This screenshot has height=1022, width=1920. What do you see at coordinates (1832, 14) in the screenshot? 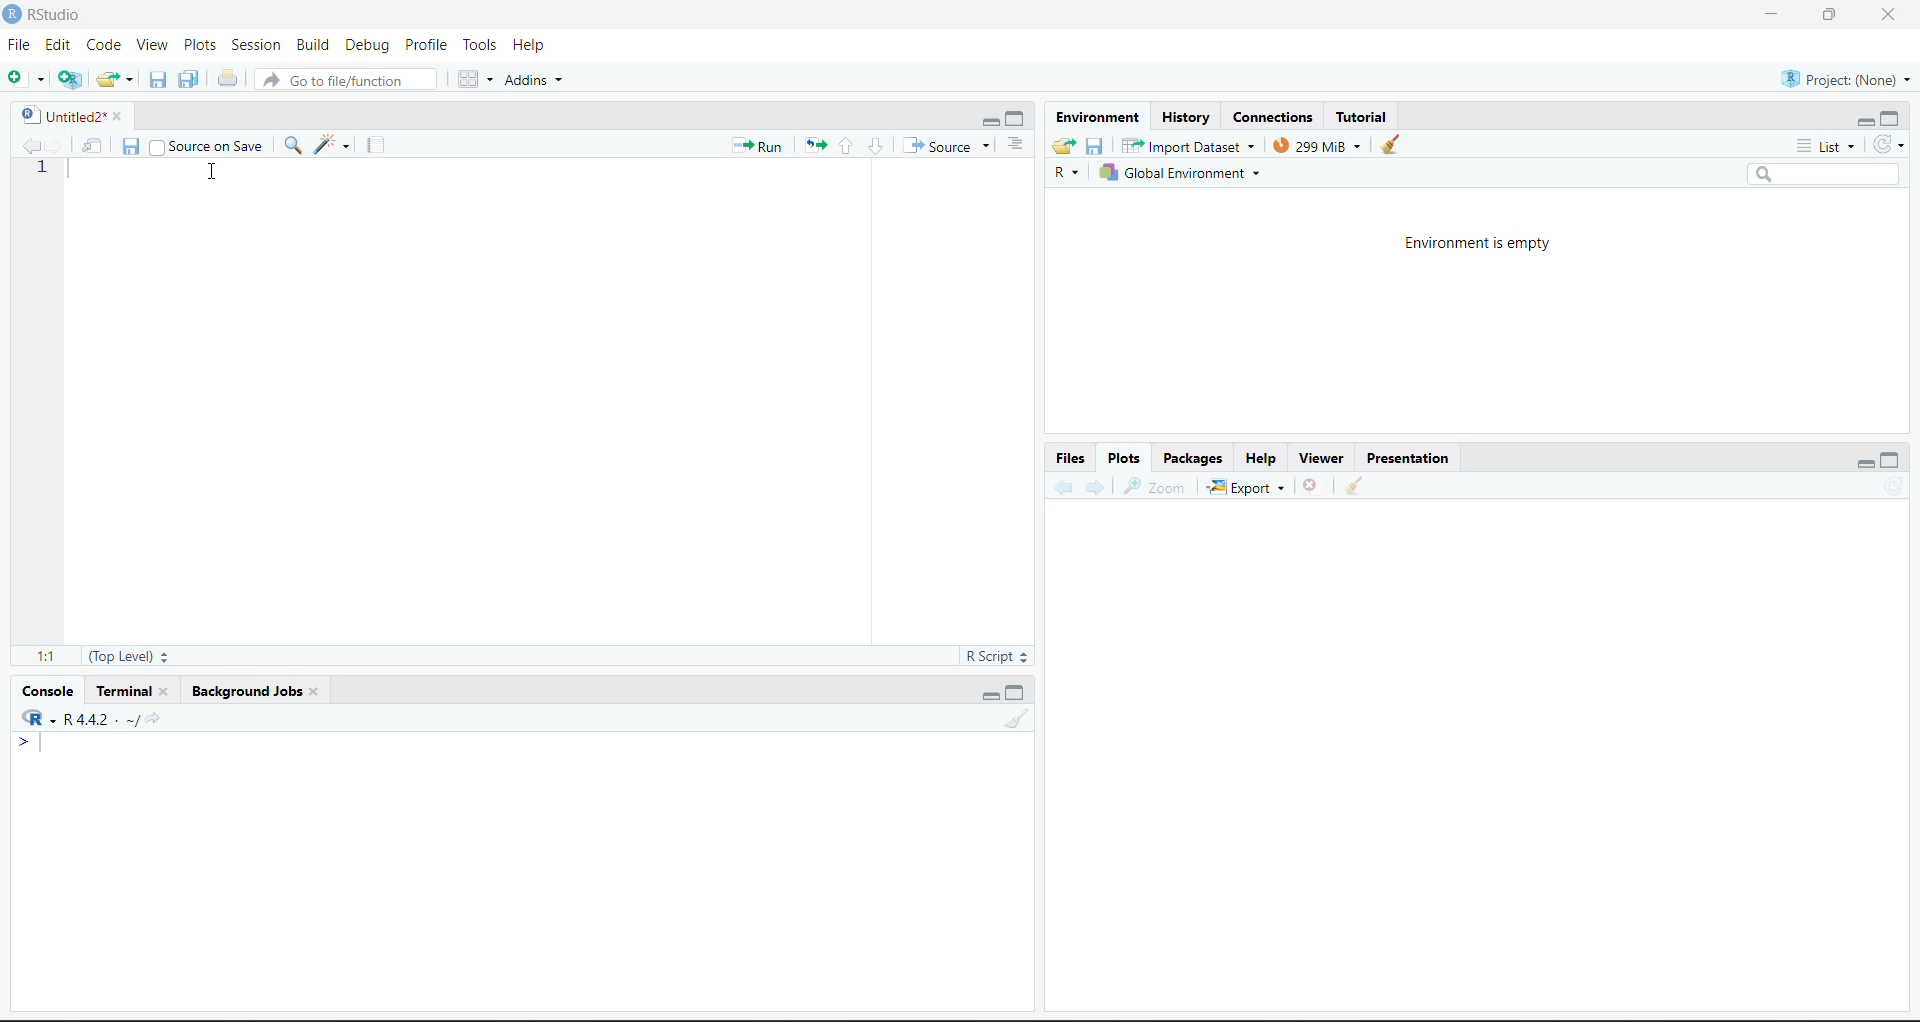
I see `maximize` at bounding box center [1832, 14].